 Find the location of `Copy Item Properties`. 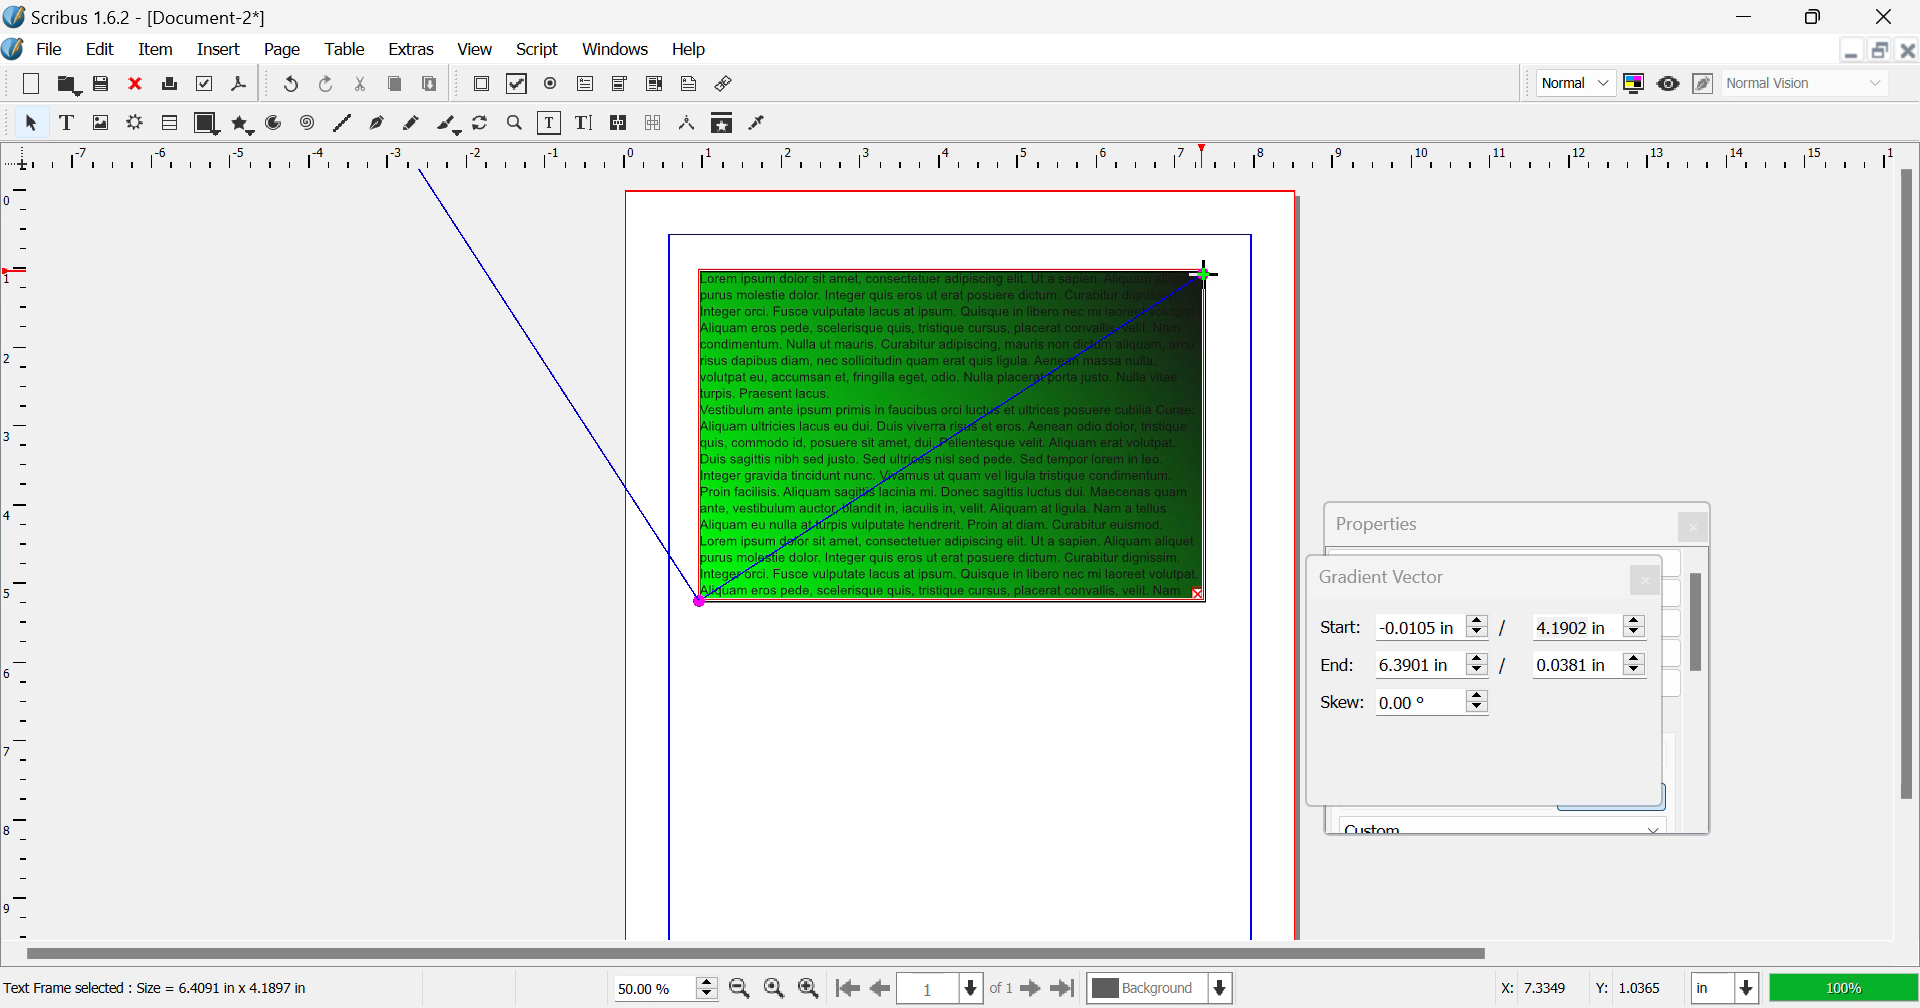

Copy Item Properties is located at coordinates (724, 122).